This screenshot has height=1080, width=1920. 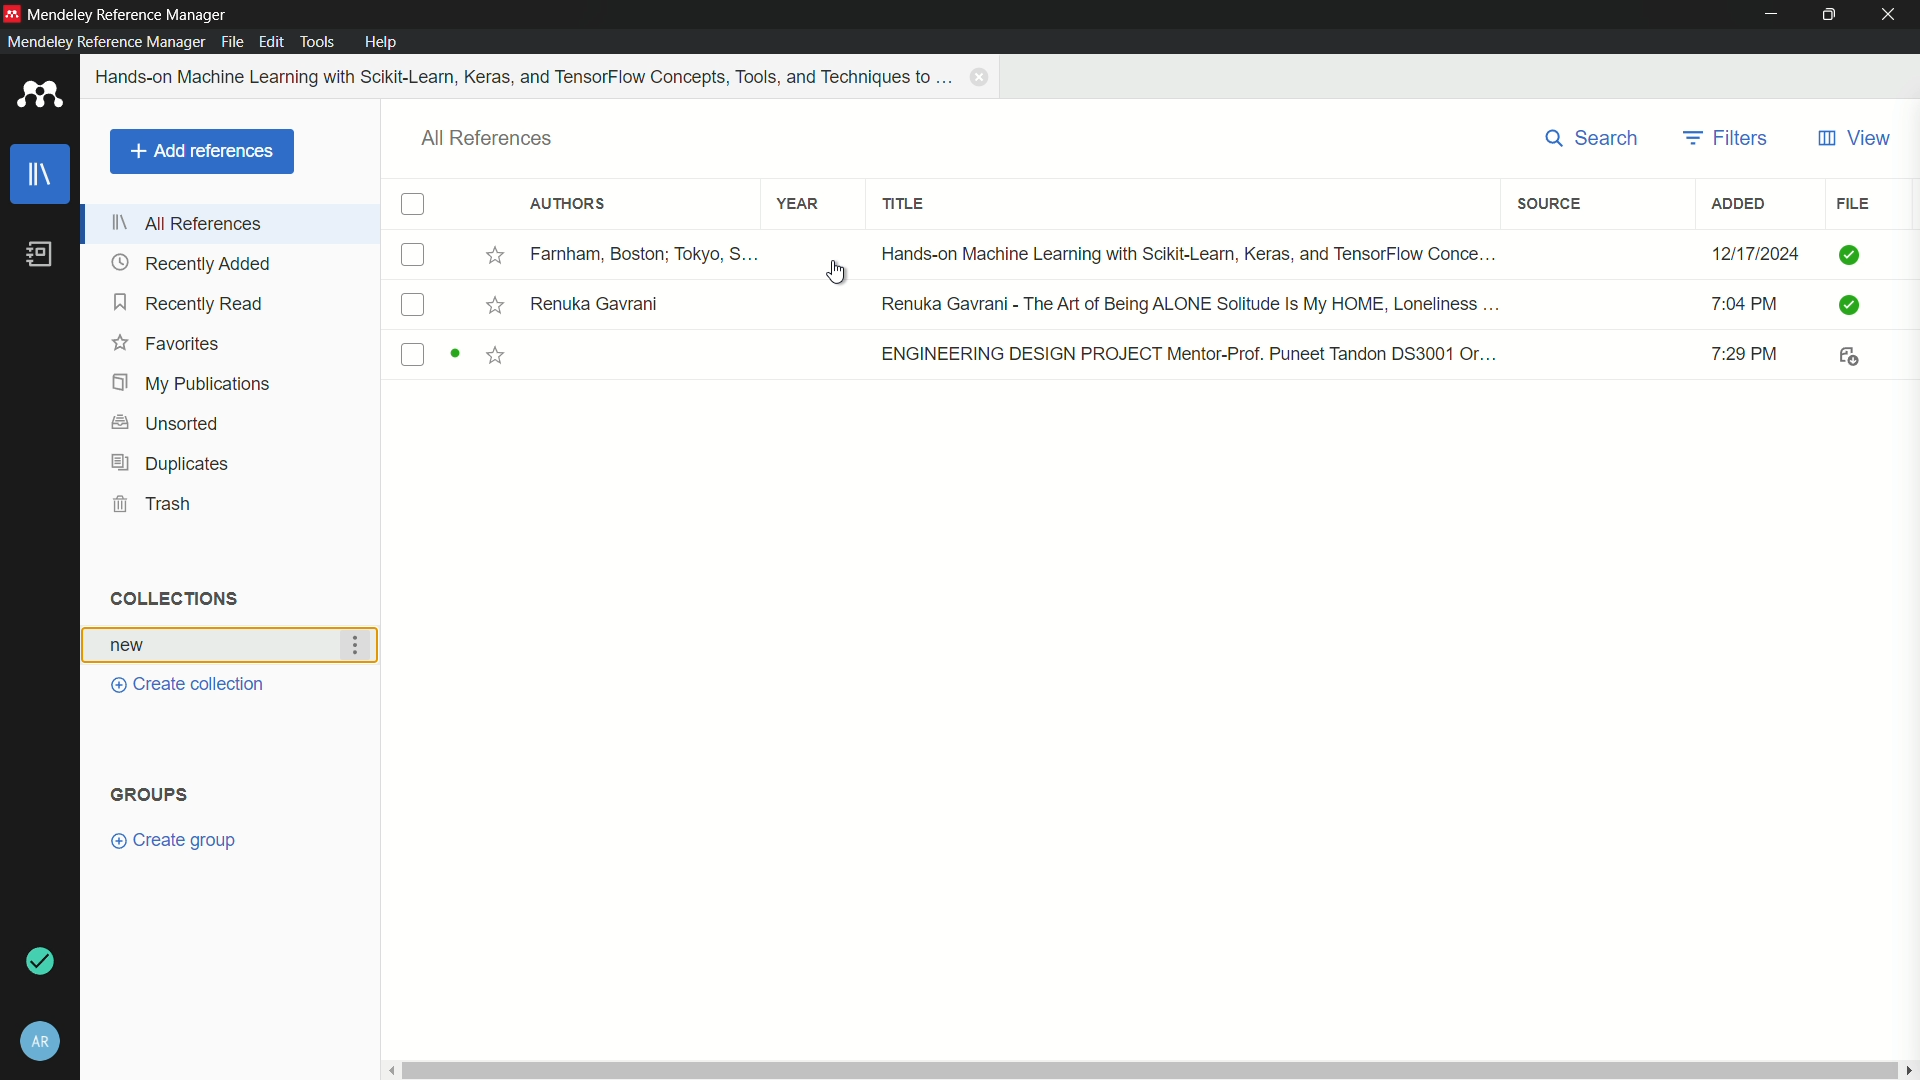 What do you see at coordinates (40, 98) in the screenshot?
I see `app icon` at bounding box center [40, 98].